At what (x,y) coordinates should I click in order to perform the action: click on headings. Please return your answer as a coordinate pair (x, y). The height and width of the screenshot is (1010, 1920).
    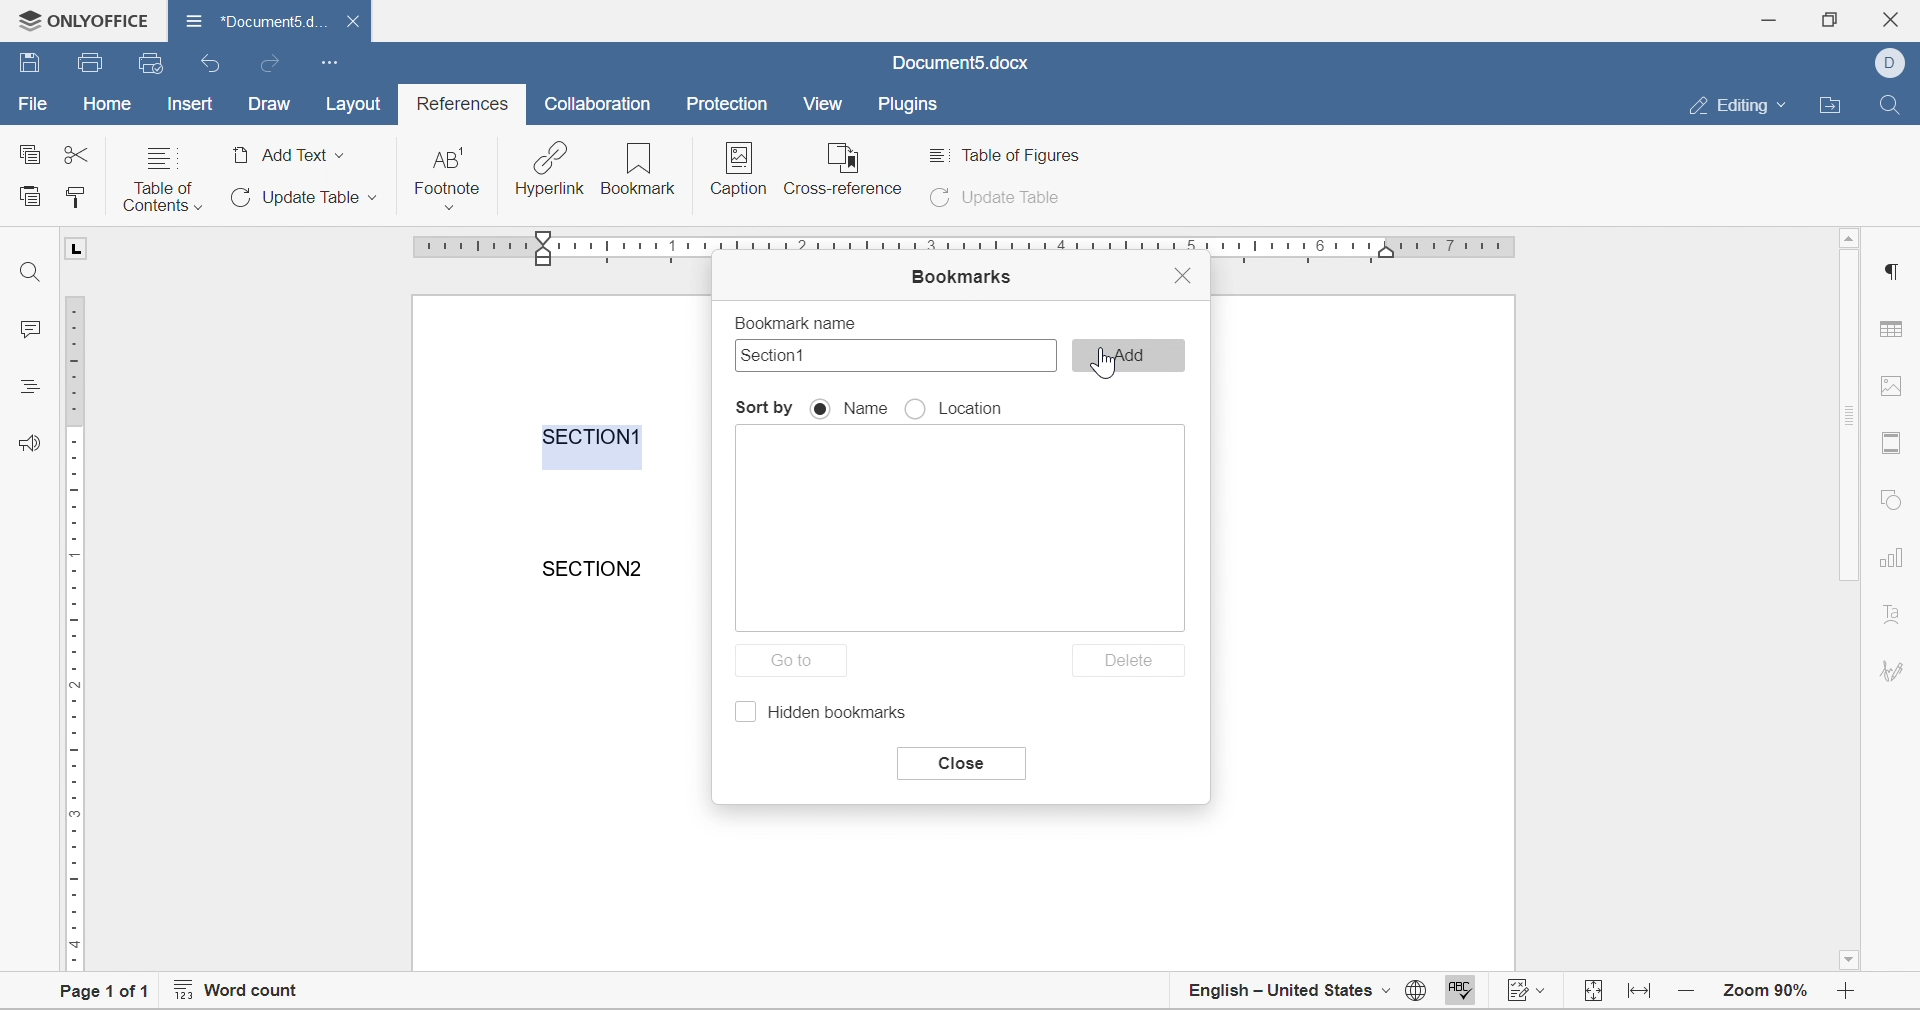
    Looking at the image, I should click on (27, 384).